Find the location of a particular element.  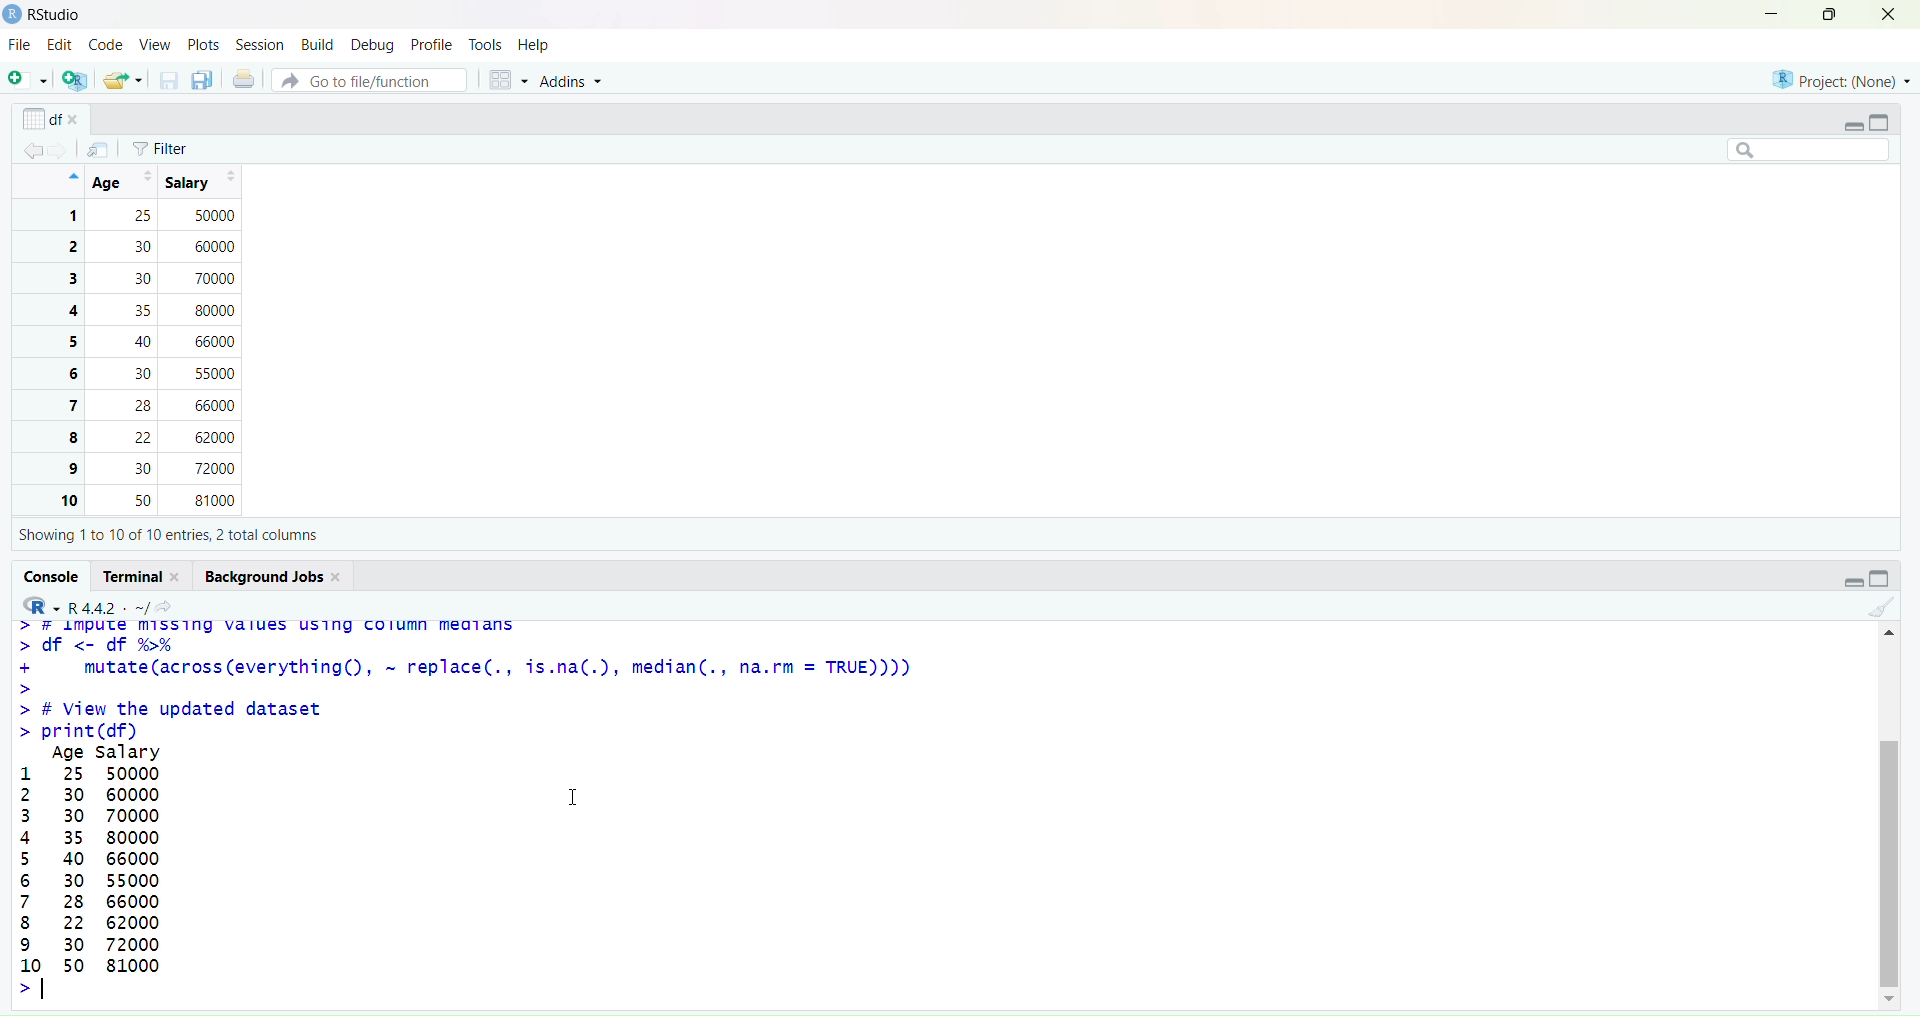

R 4.4.2 is located at coordinates (83, 605).